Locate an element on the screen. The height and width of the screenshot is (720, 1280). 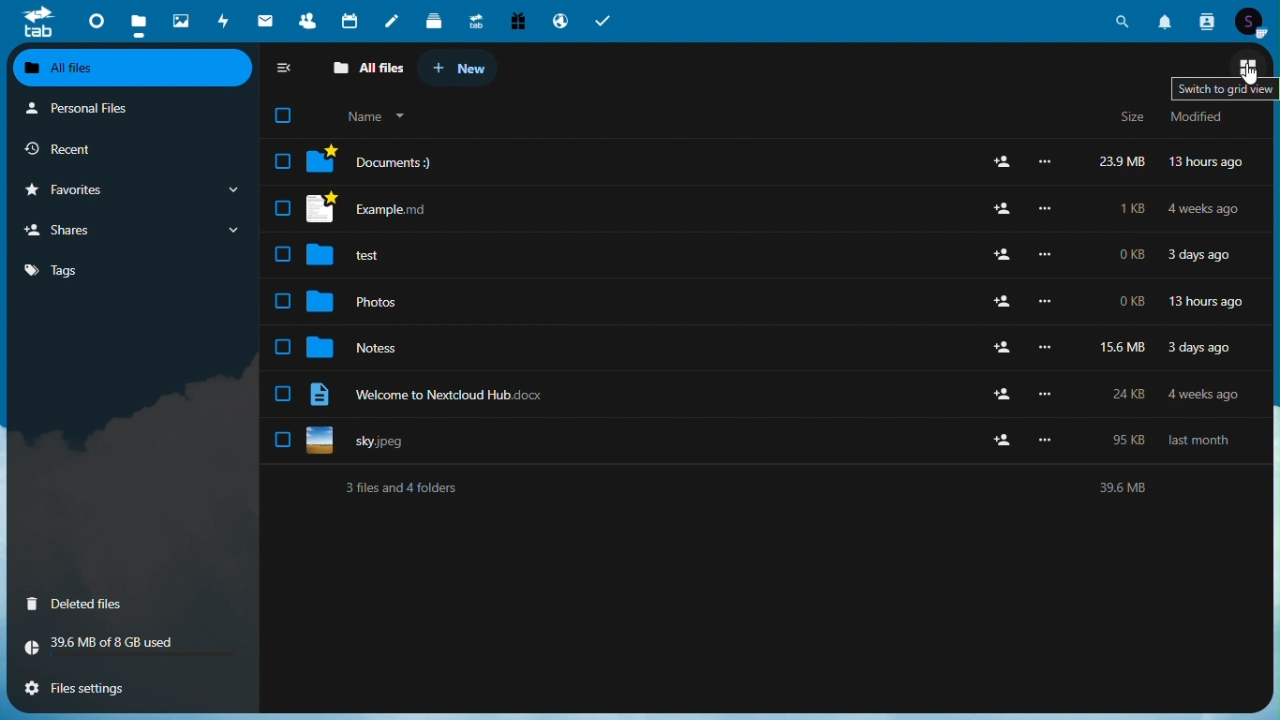
welcome to nextcloud hub.docx is located at coordinates (467, 394).